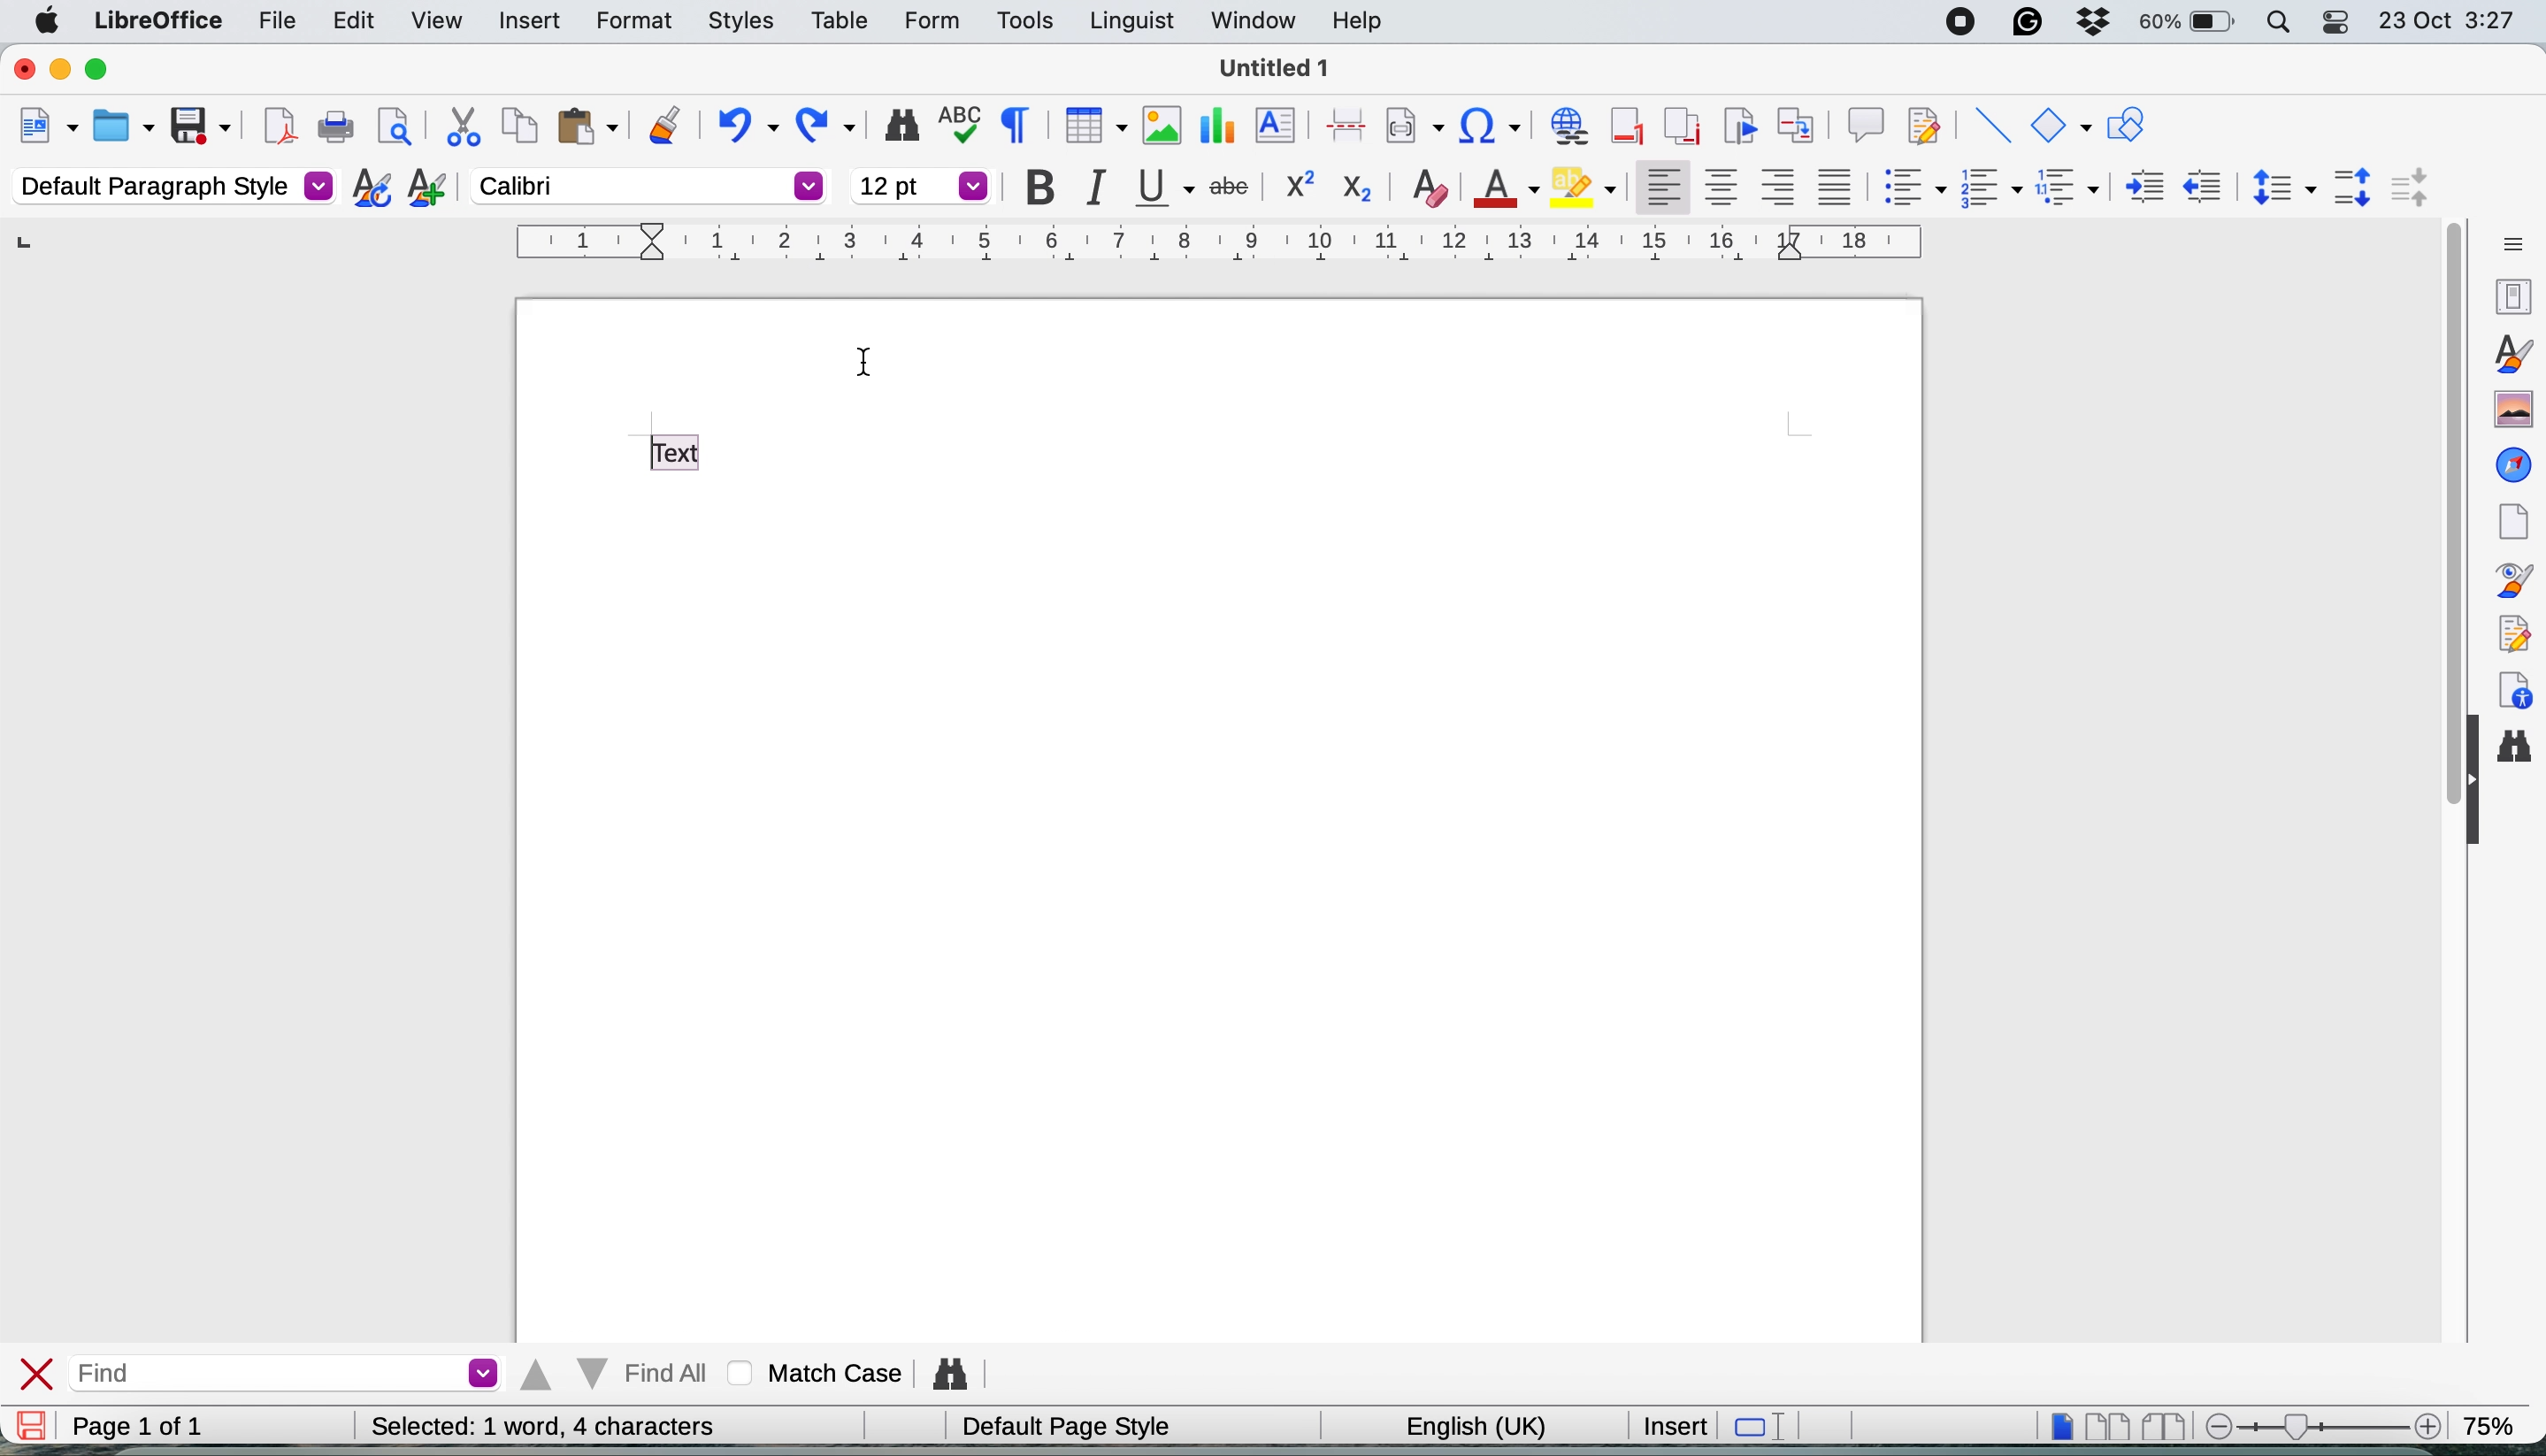 This screenshot has height=1456, width=2546. Describe the element at coordinates (2160, 1425) in the screenshot. I see `book view` at that location.